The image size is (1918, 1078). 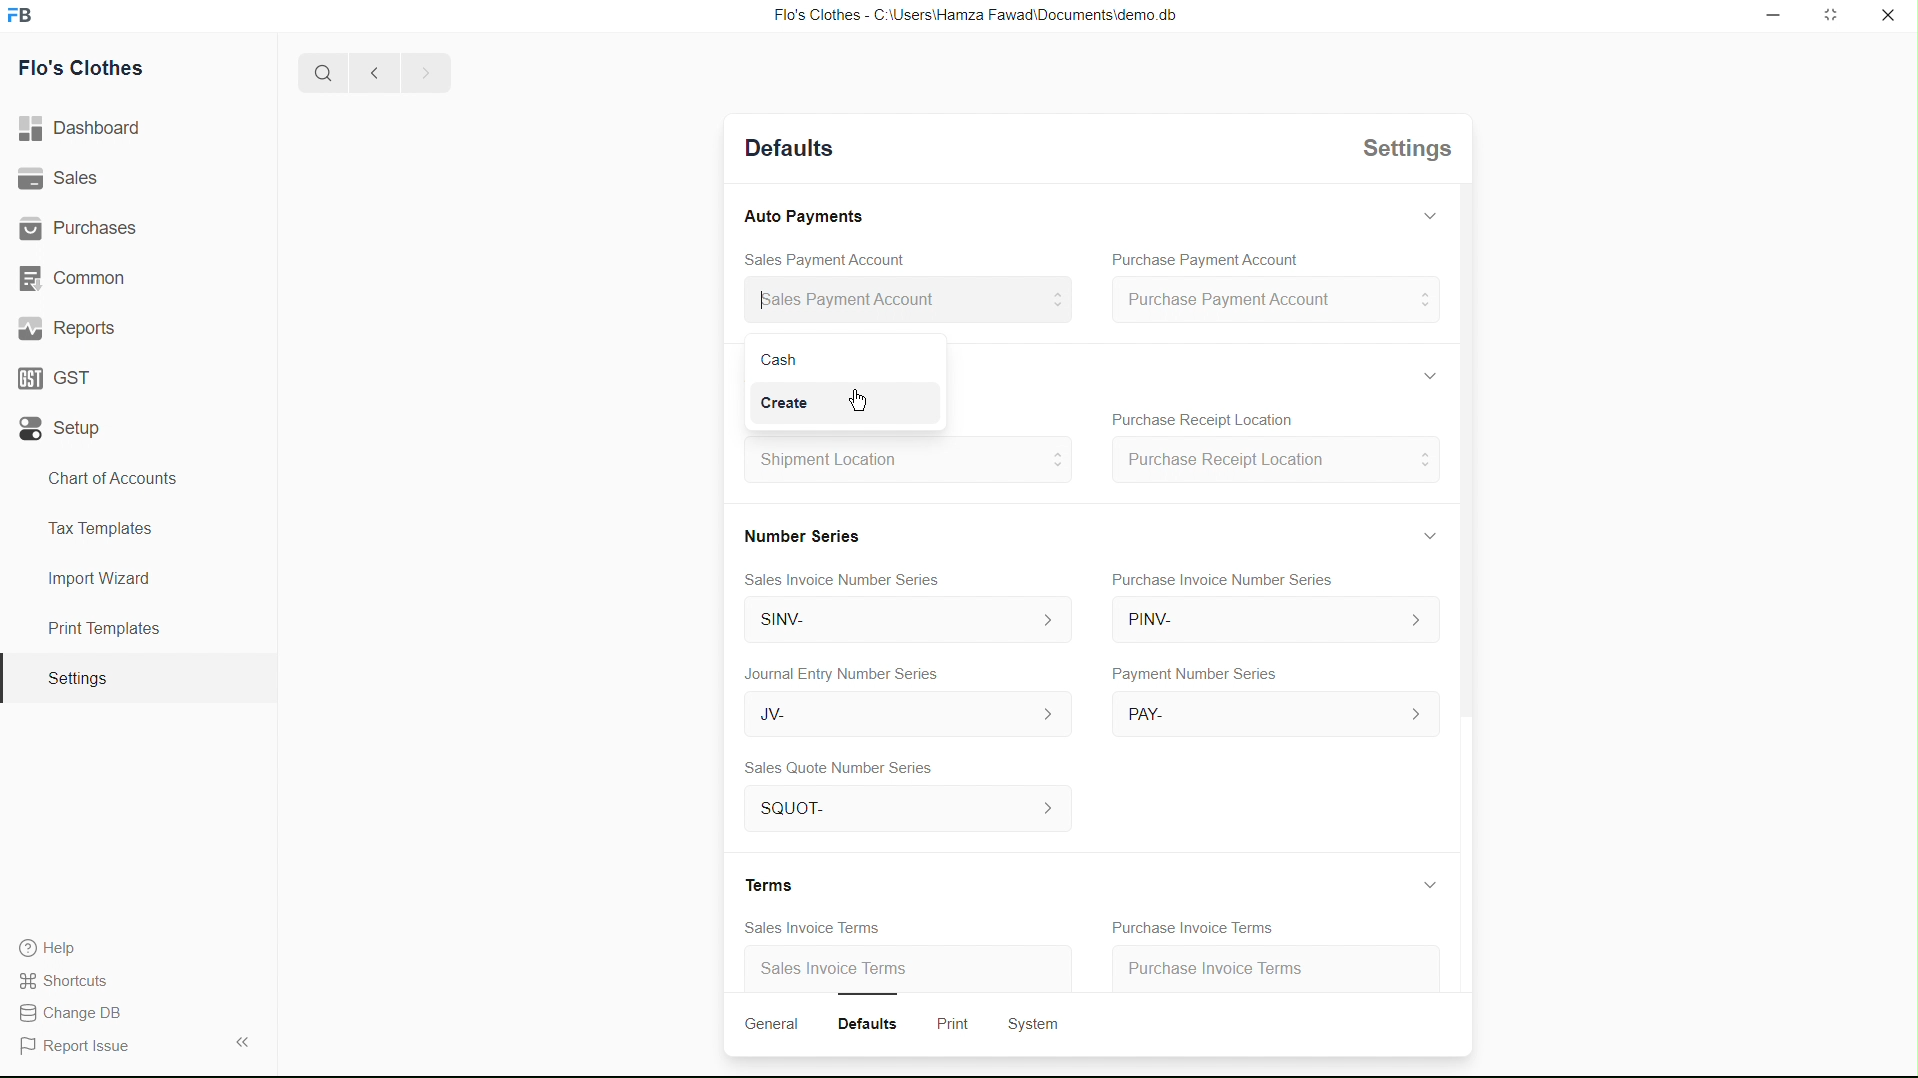 What do you see at coordinates (1425, 220) in the screenshot?
I see `Hide ` at bounding box center [1425, 220].